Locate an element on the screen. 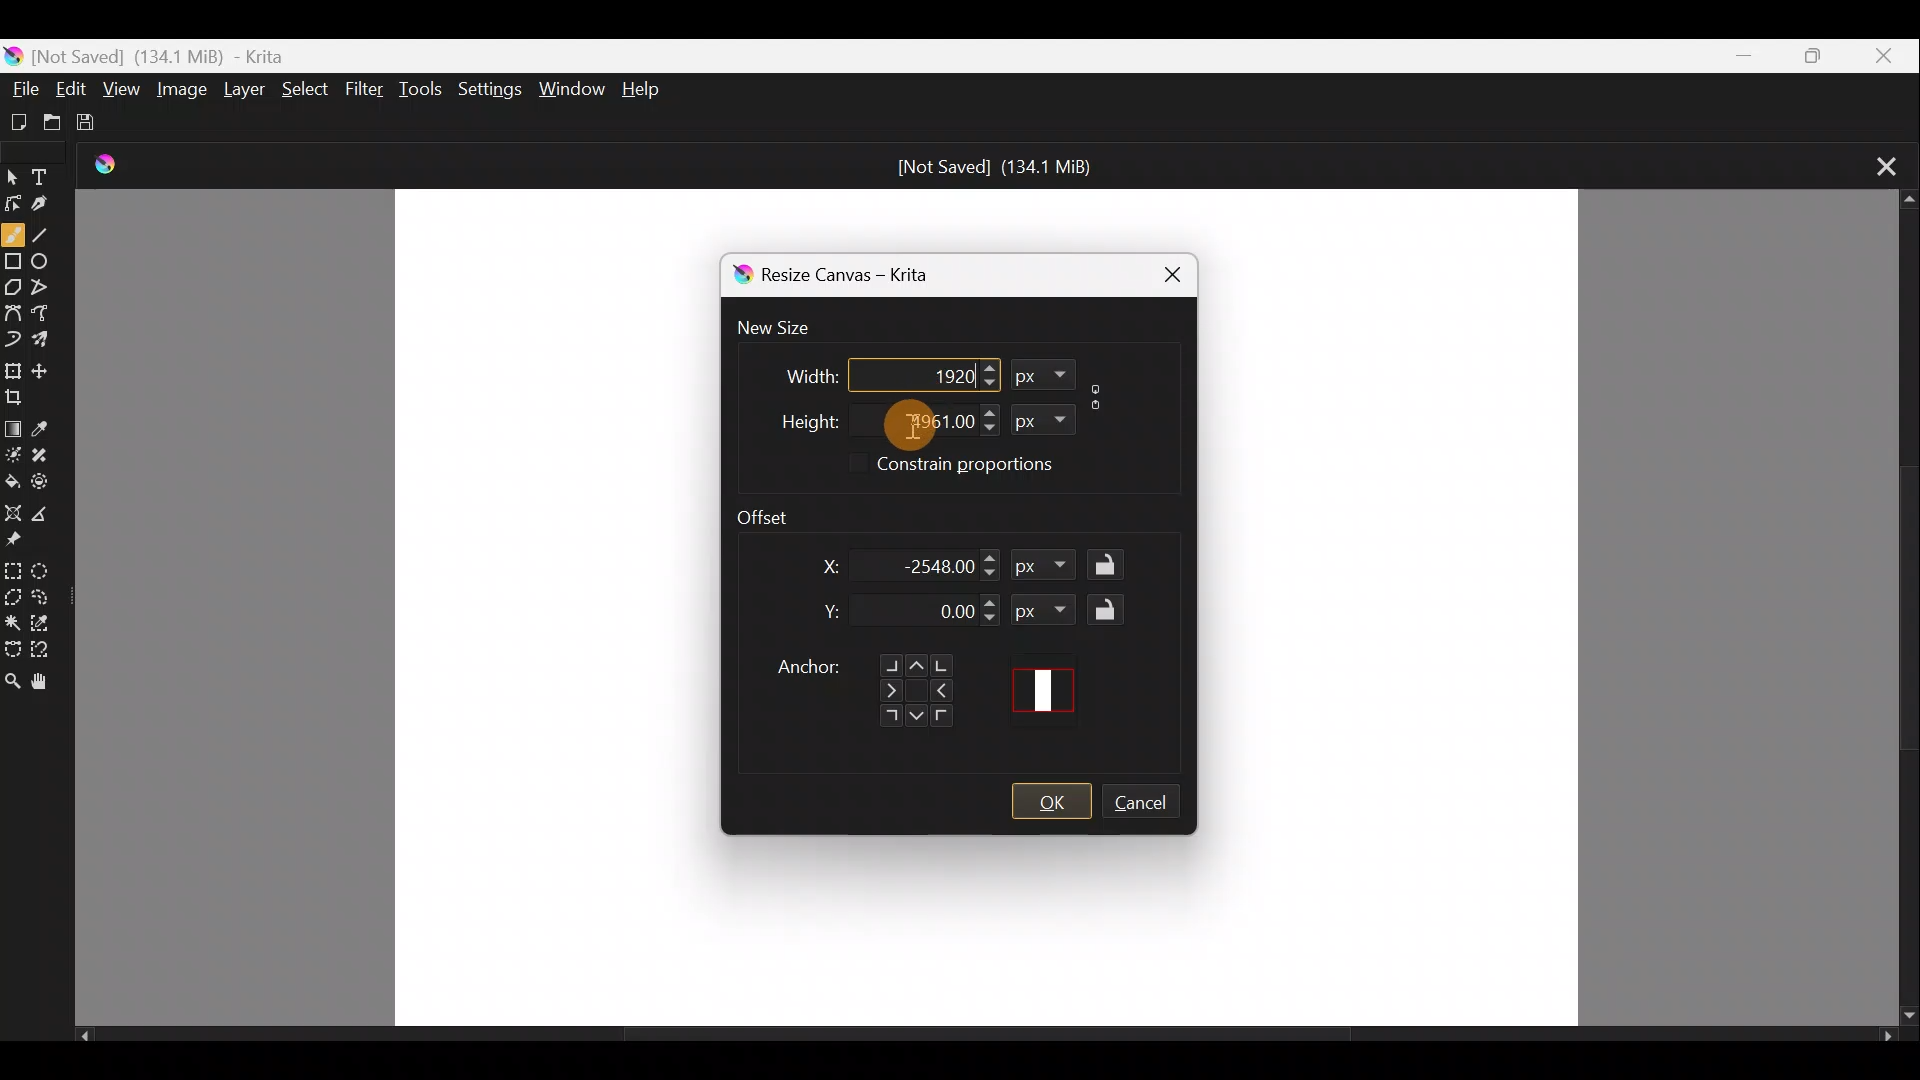  Elliptical selection tool is located at coordinates (48, 574).